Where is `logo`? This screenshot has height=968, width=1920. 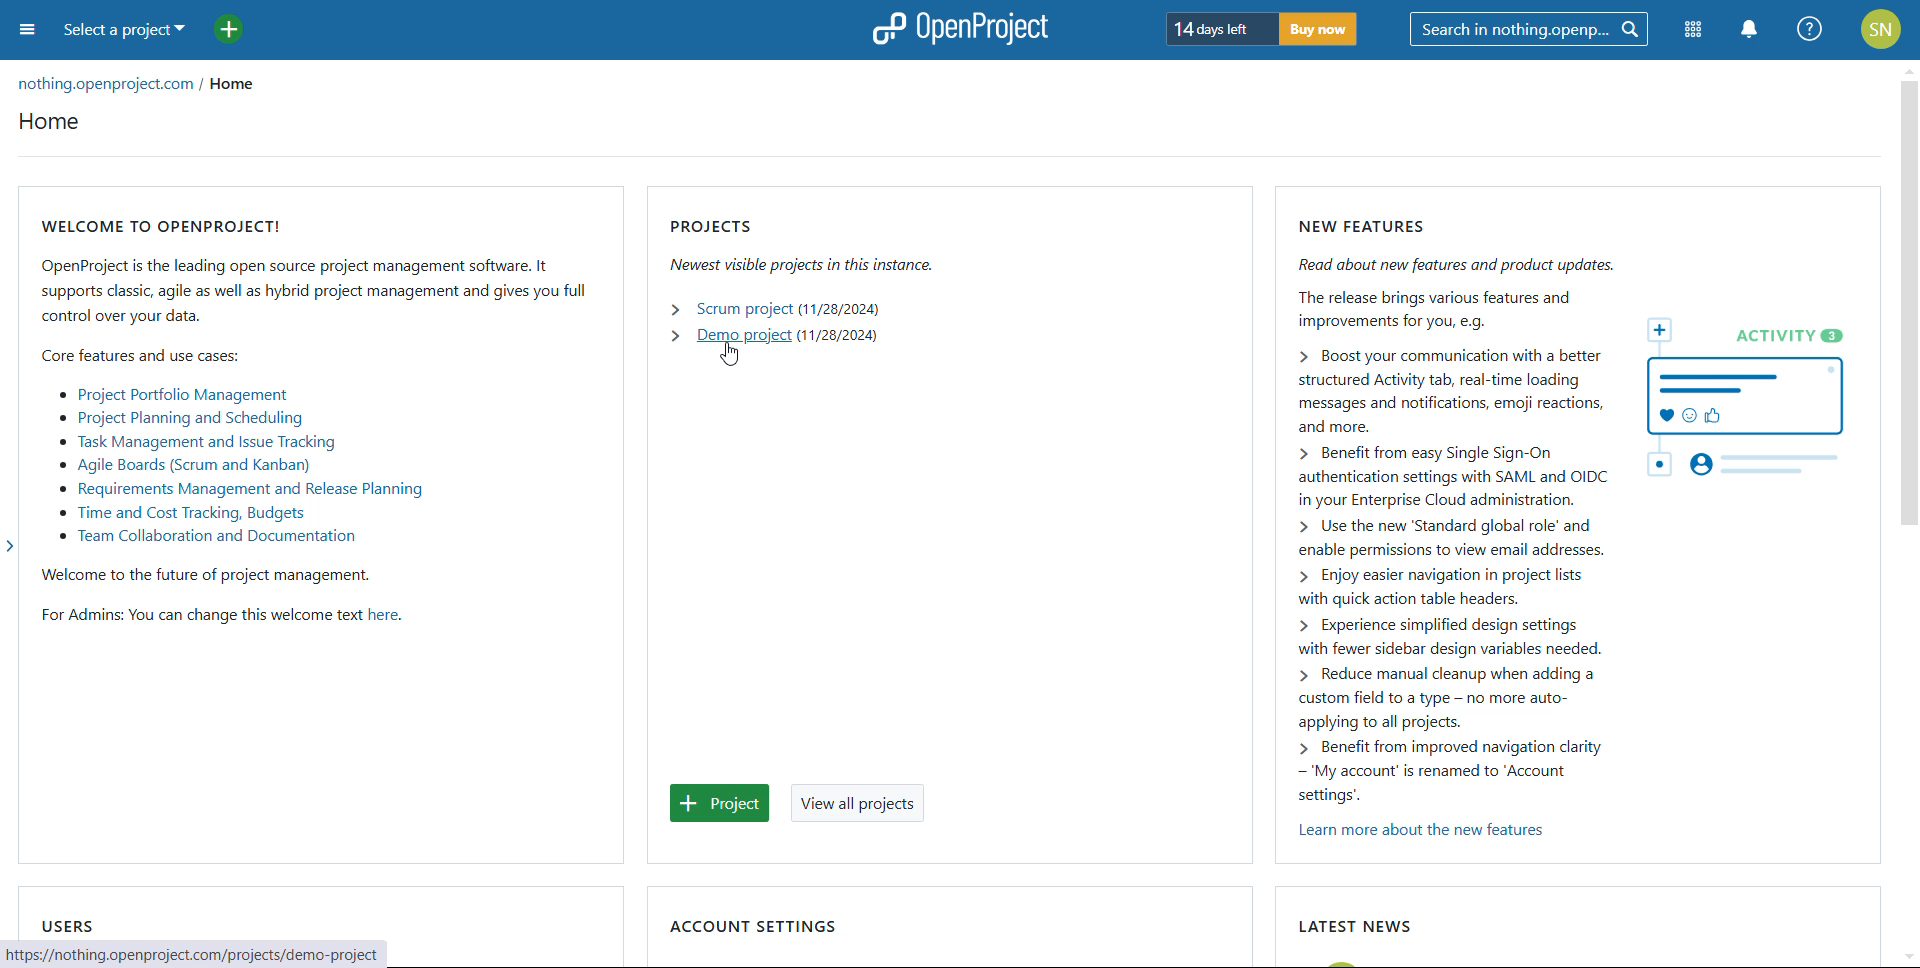
logo is located at coordinates (959, 29).